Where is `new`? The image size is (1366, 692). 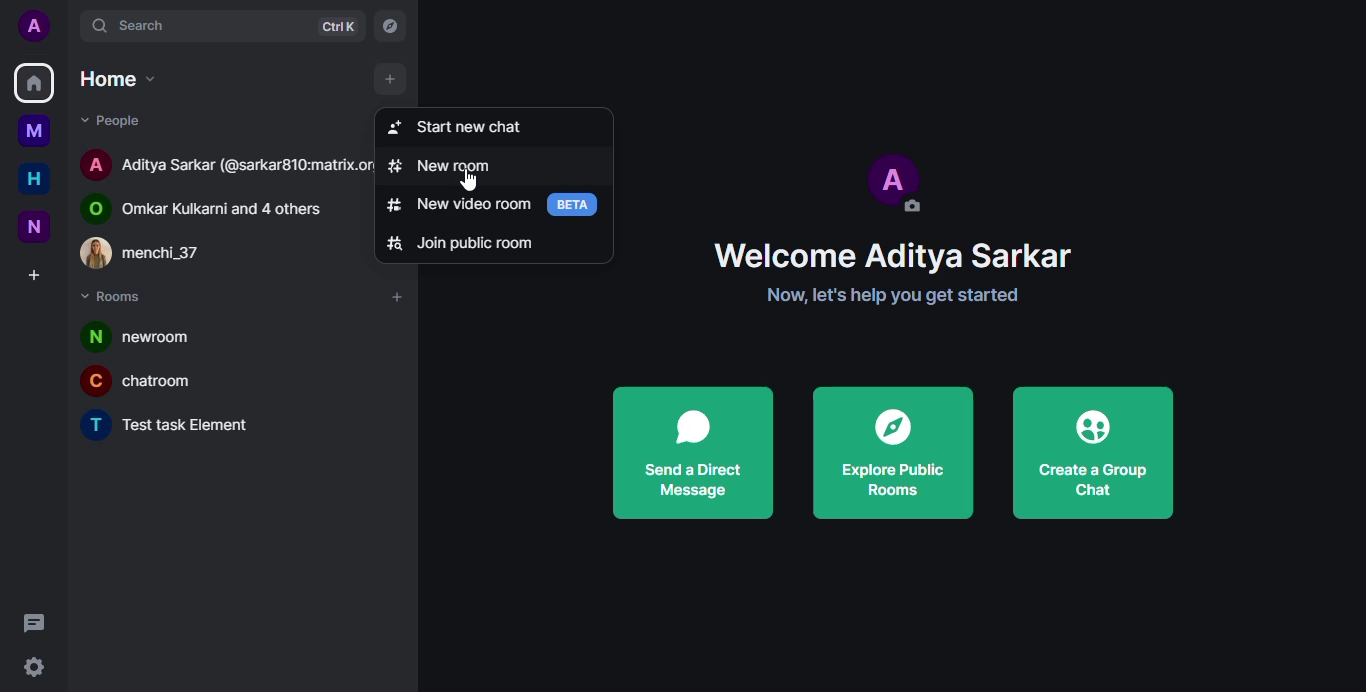 new is located at coordinates (31, 227).